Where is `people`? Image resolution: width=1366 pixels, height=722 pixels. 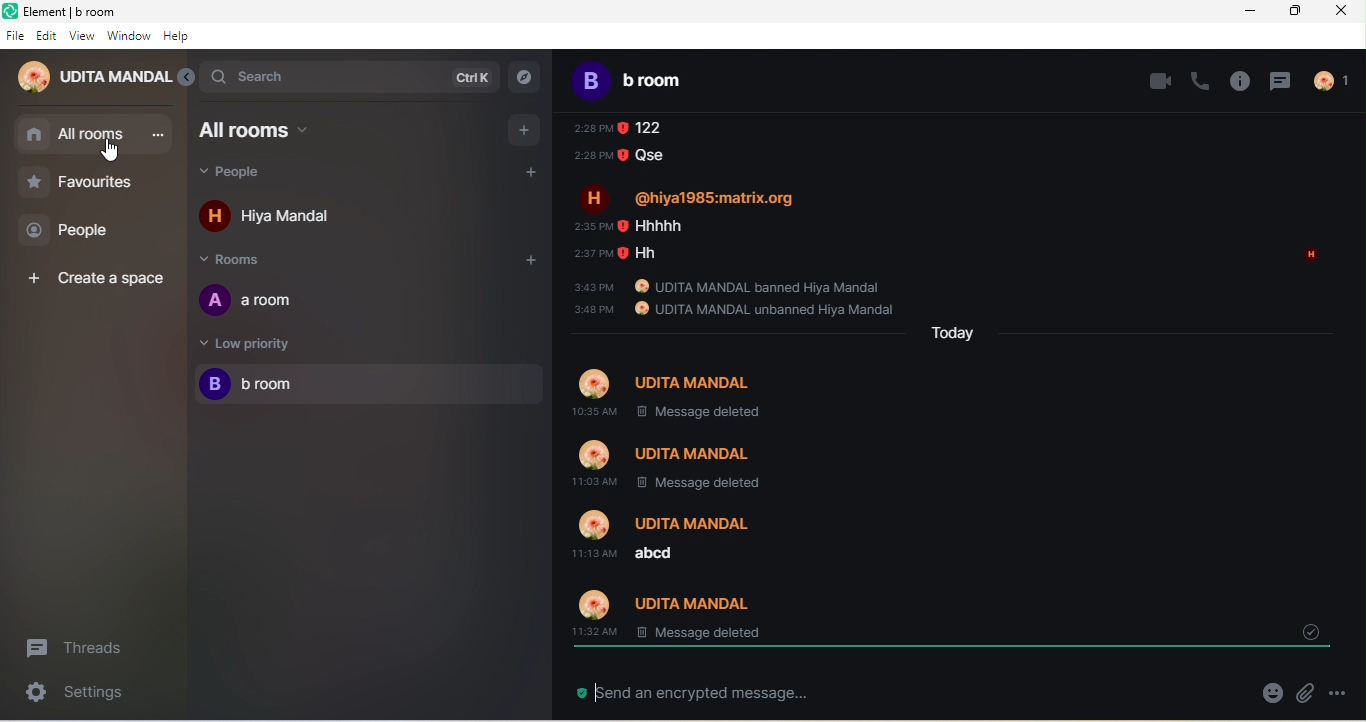
people is located at coordinates (254, 173).